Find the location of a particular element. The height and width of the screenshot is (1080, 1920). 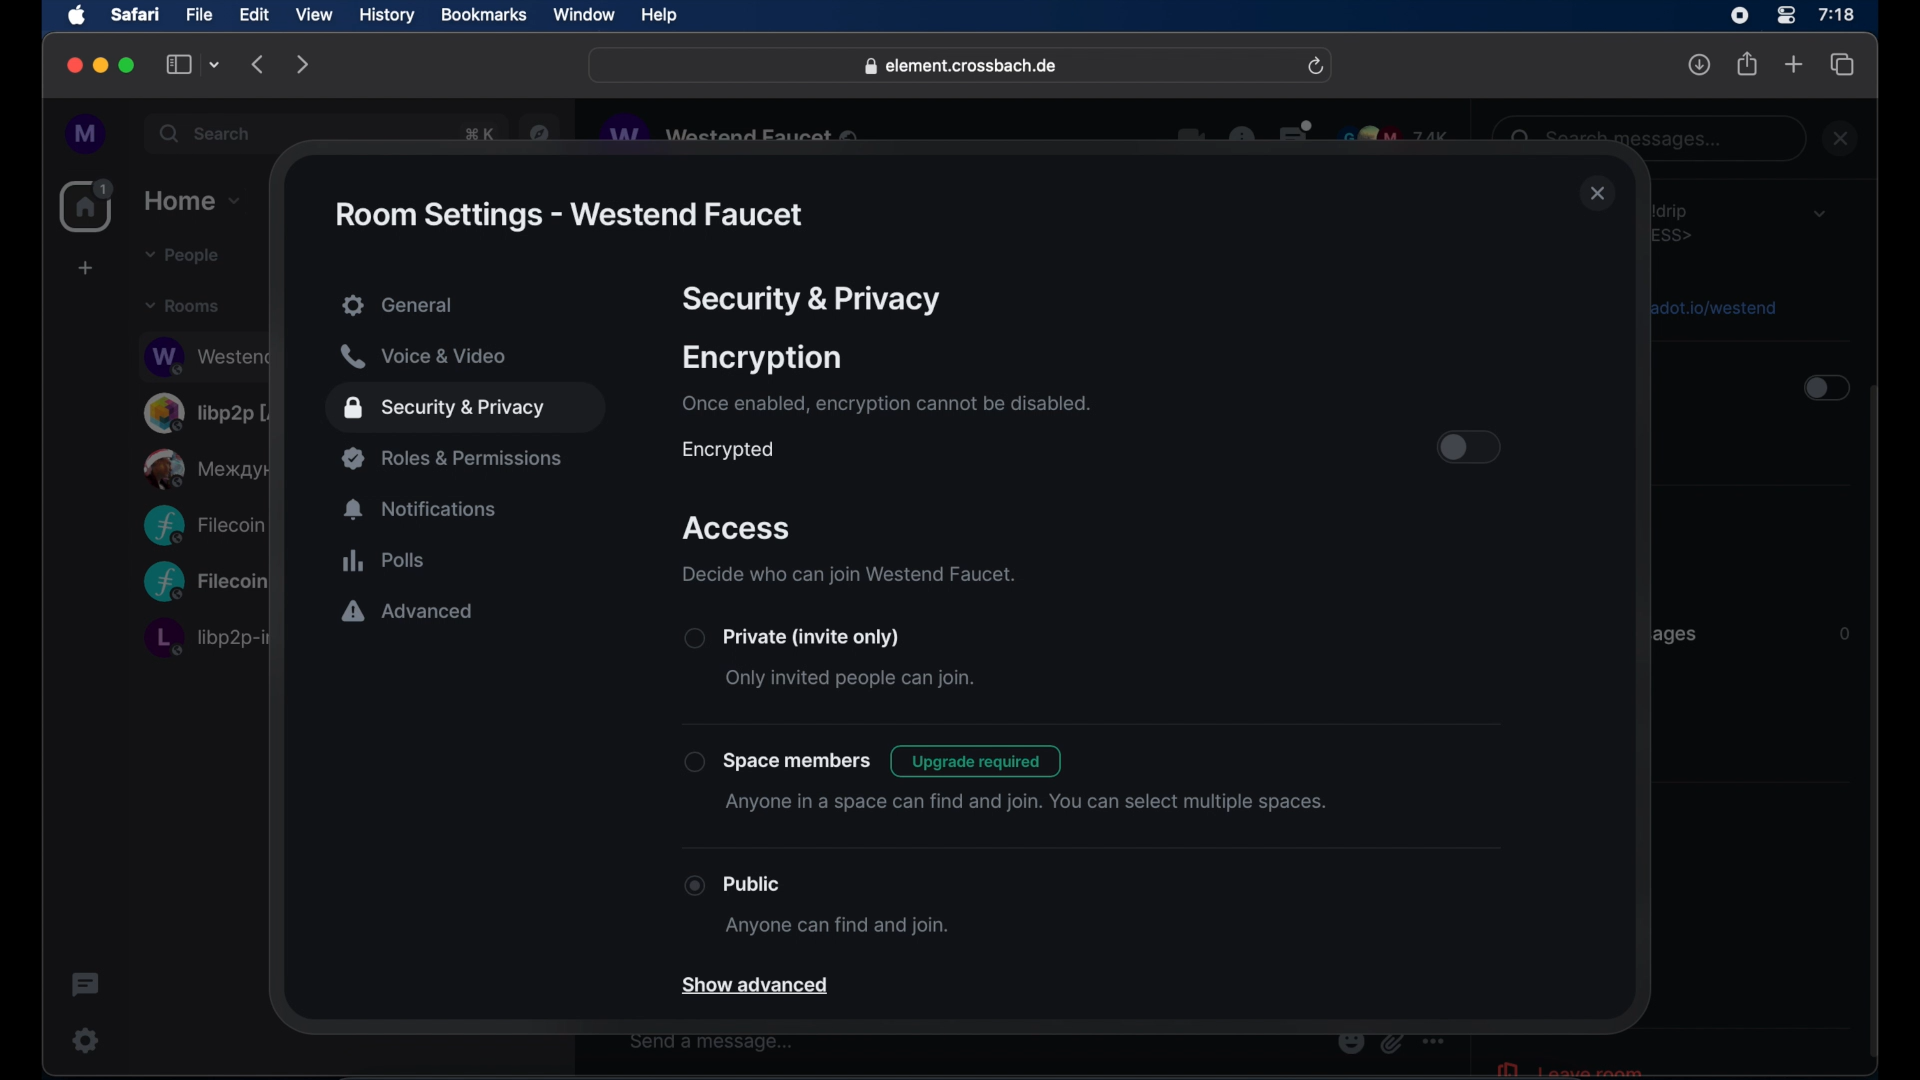

close is located at coordinates (1843, 138).